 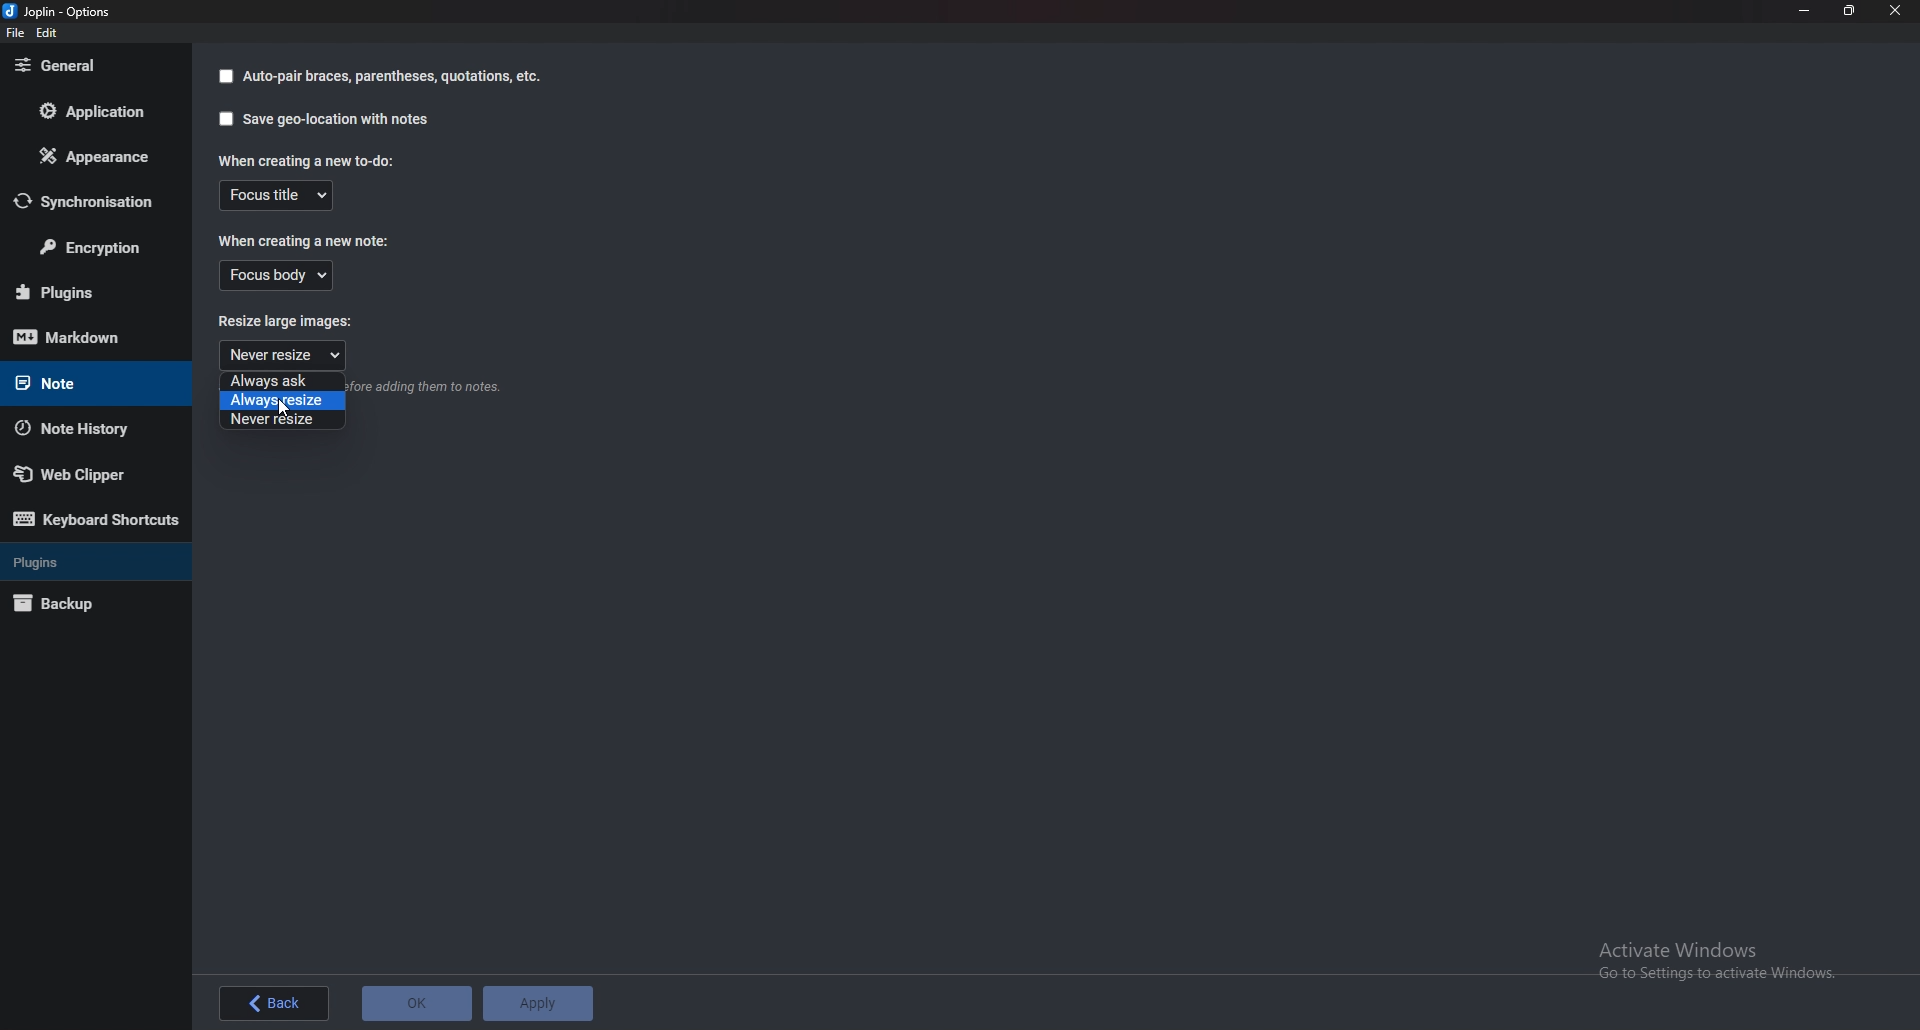 What do you see at coordinates (90, 111) in the screenshot?
I see `Application` at bounding box center [90, 111].